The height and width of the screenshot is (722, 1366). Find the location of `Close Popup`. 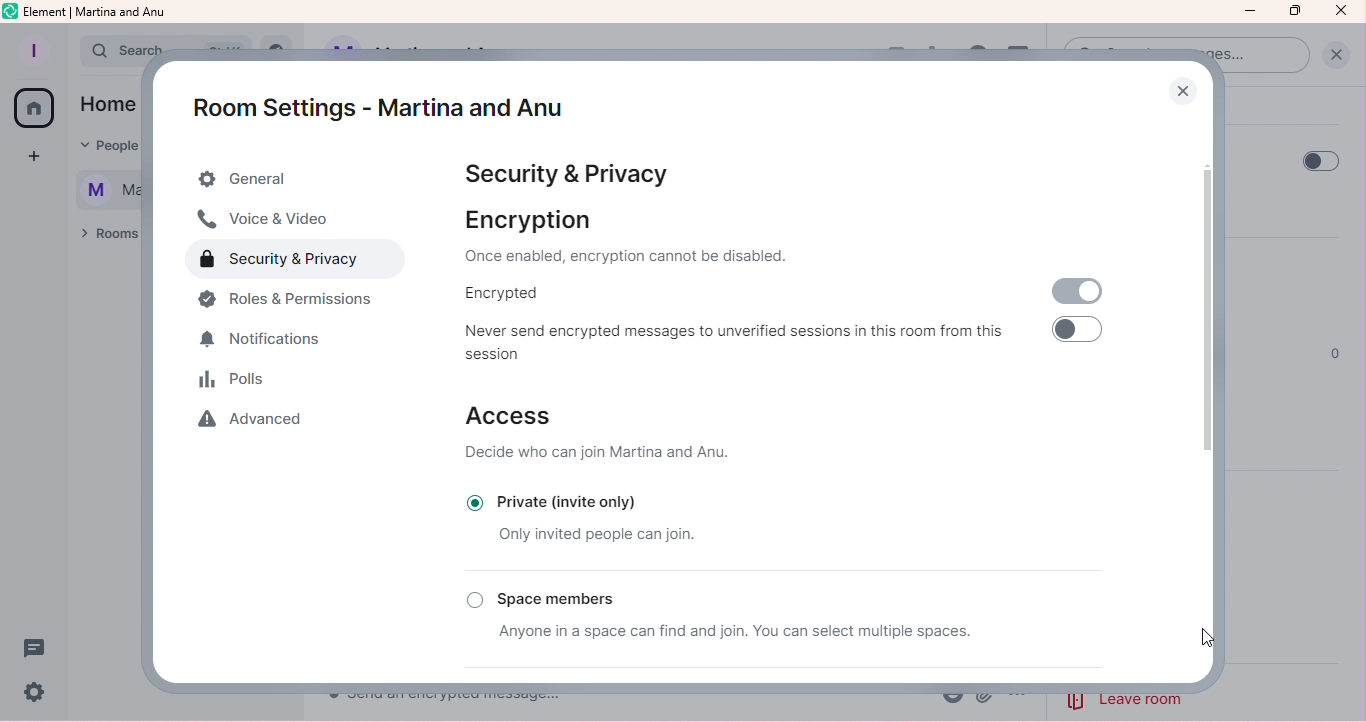

Close Popup is located at coordinates (1187, 96).